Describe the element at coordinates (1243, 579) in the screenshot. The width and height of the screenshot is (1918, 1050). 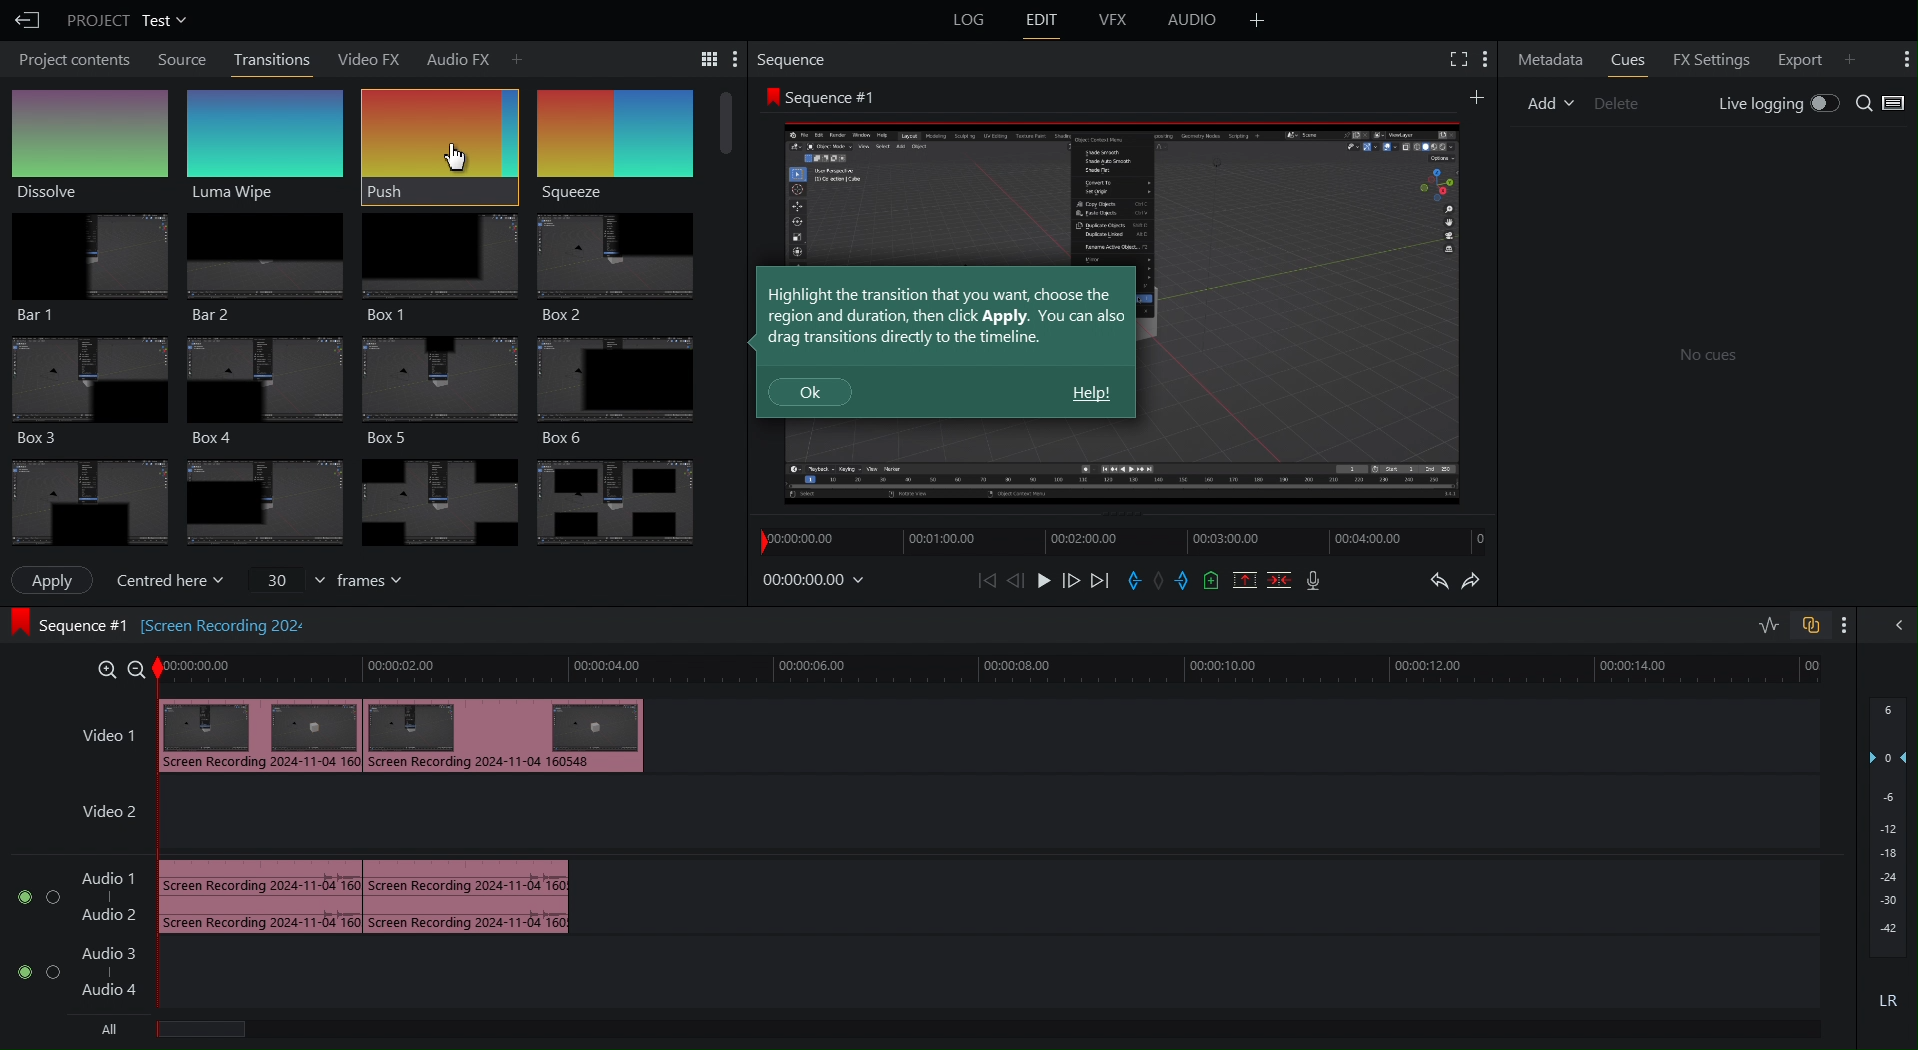
I see `Remove Selected Part` at that location.